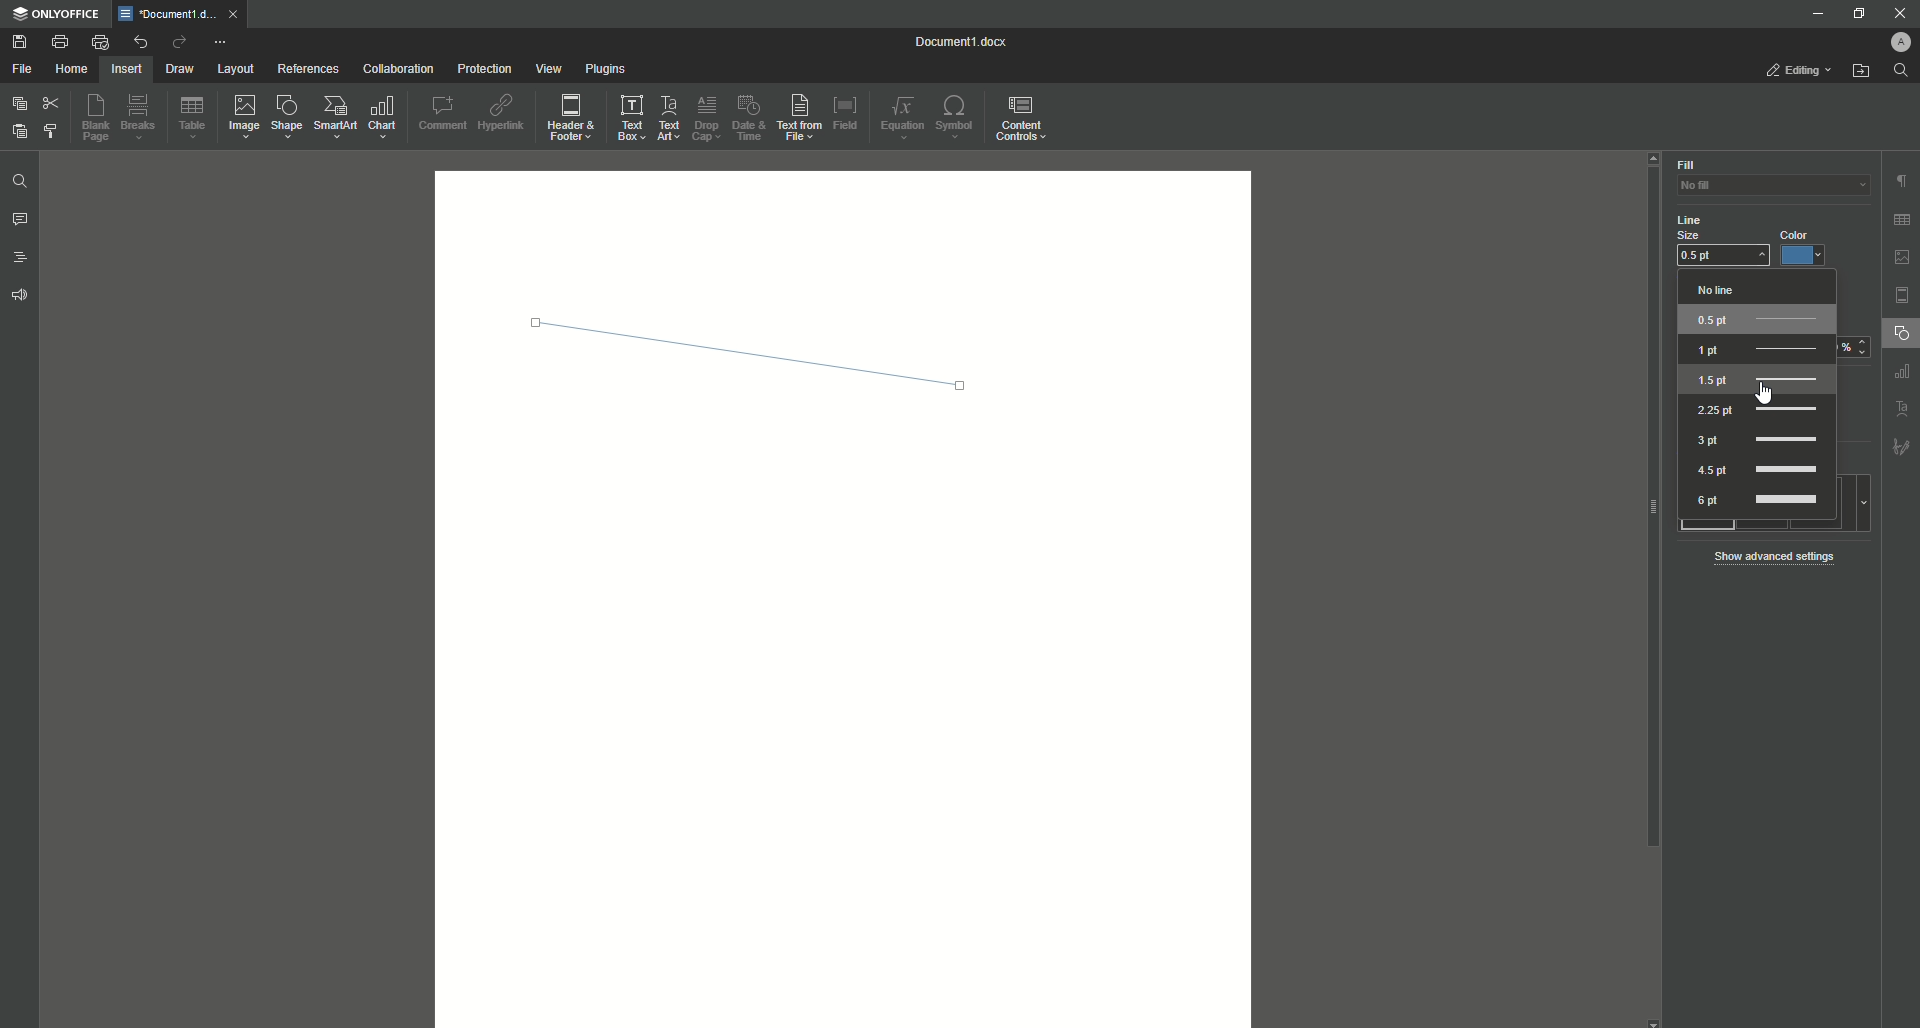 The width and height of the screenshot is (1920, 1028). I want to click on , so click(1900, 374).